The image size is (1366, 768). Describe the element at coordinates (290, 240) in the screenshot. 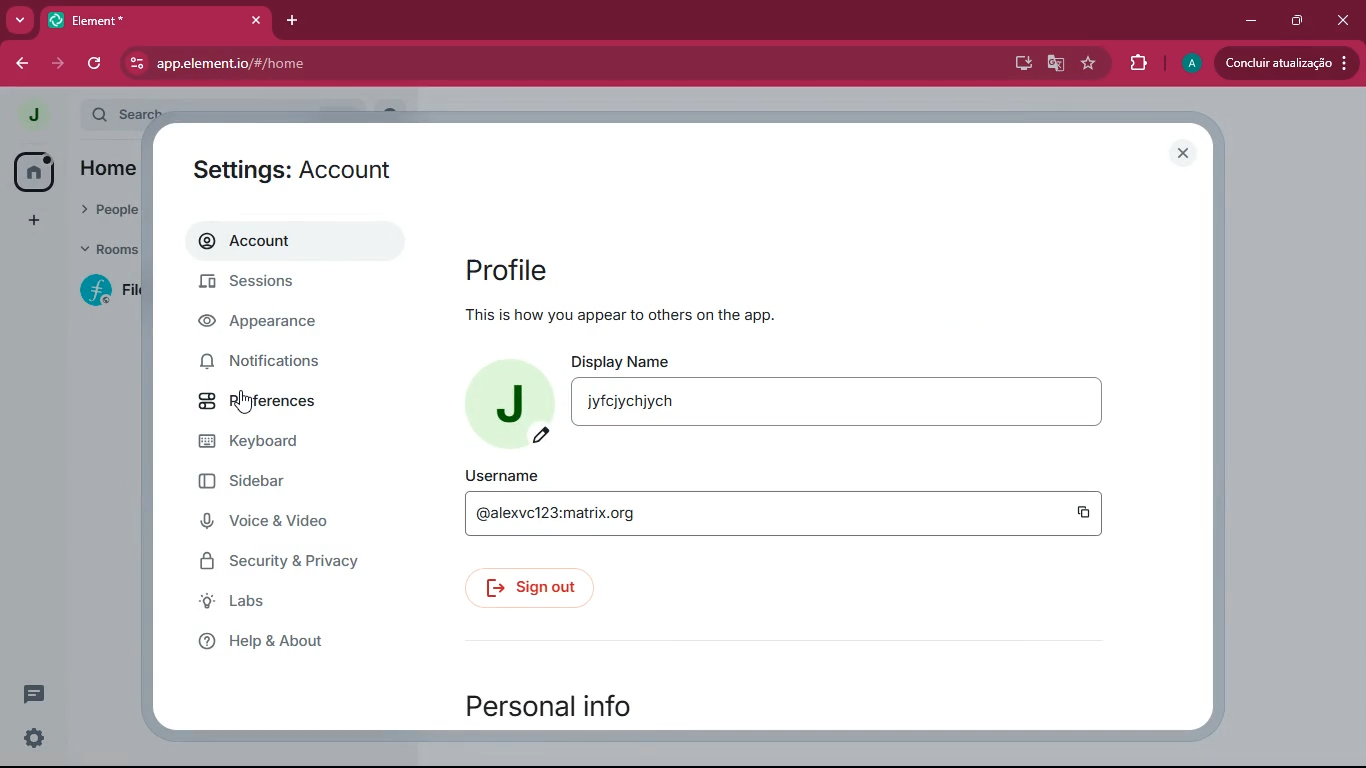

I see `account` at that location.